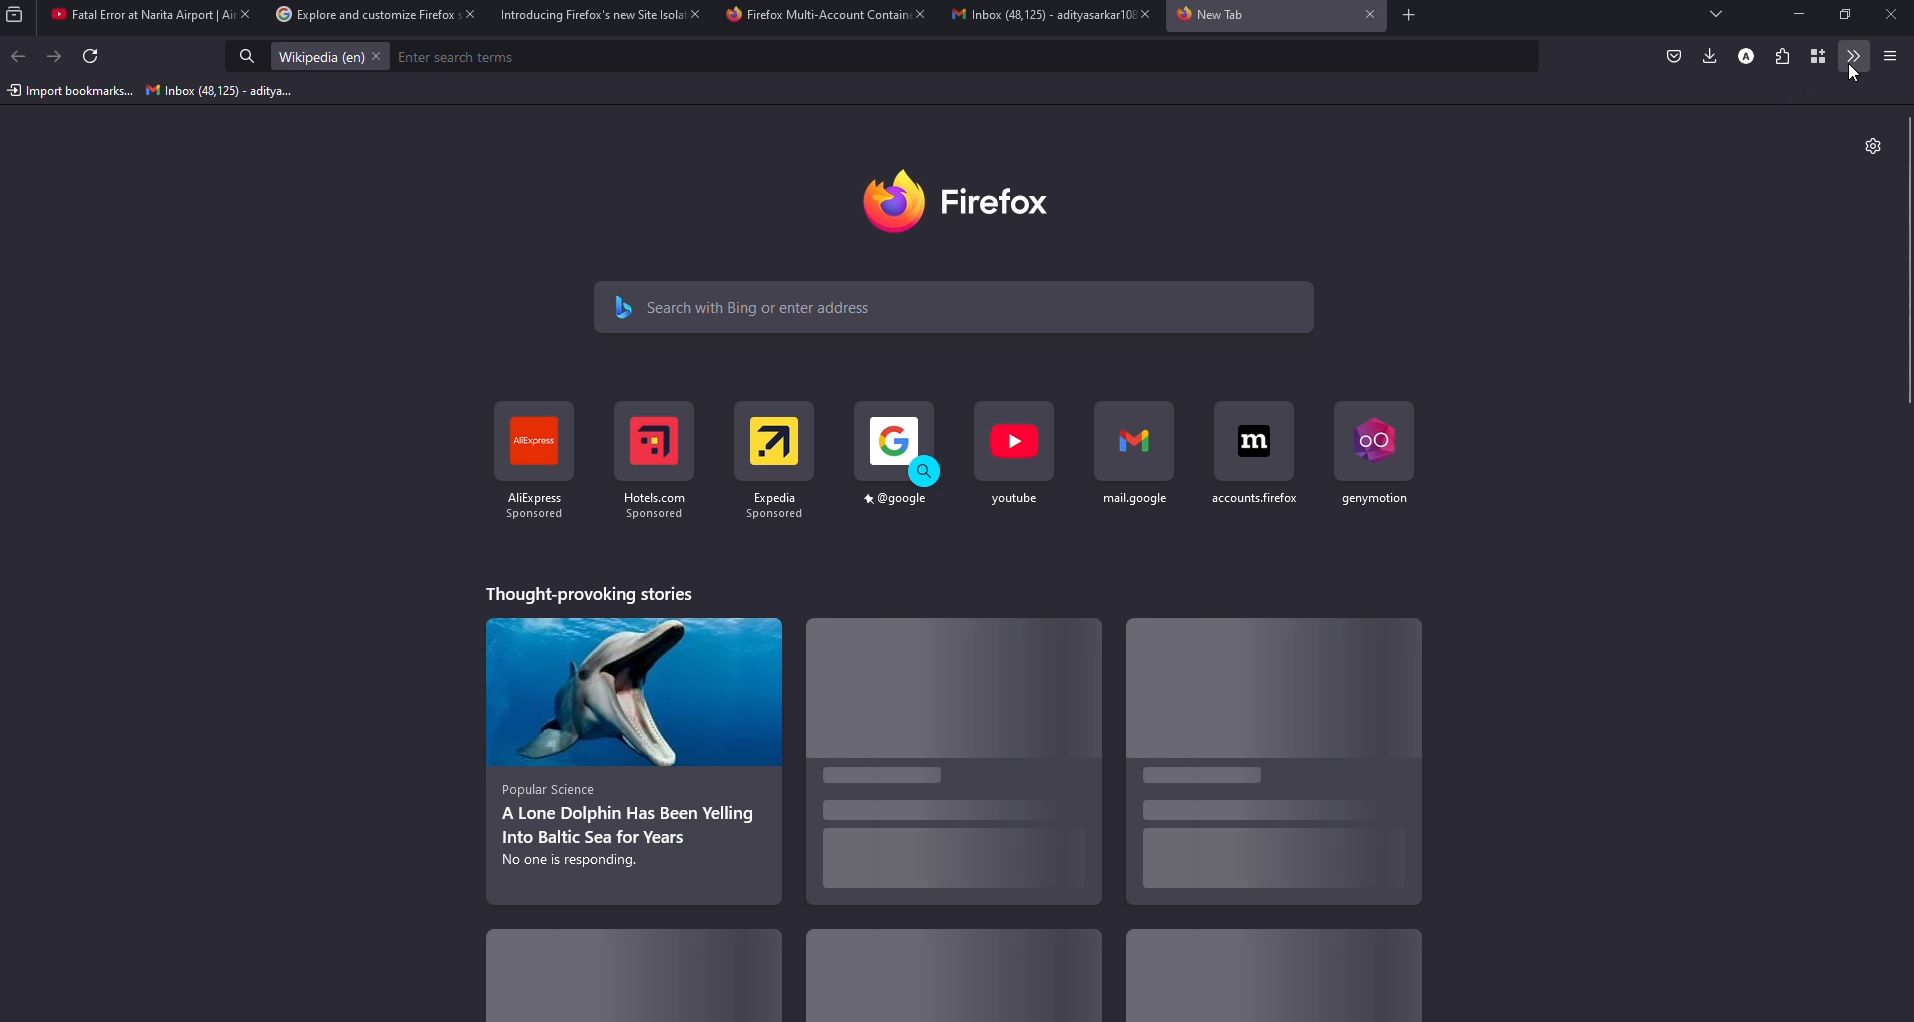 Image resolution: width=1914 pixels, height=1022 pixels. What do you see at coordinates (1855, 73) in the screenshot?
I see `cursor` at bounding box center [1855, 73].